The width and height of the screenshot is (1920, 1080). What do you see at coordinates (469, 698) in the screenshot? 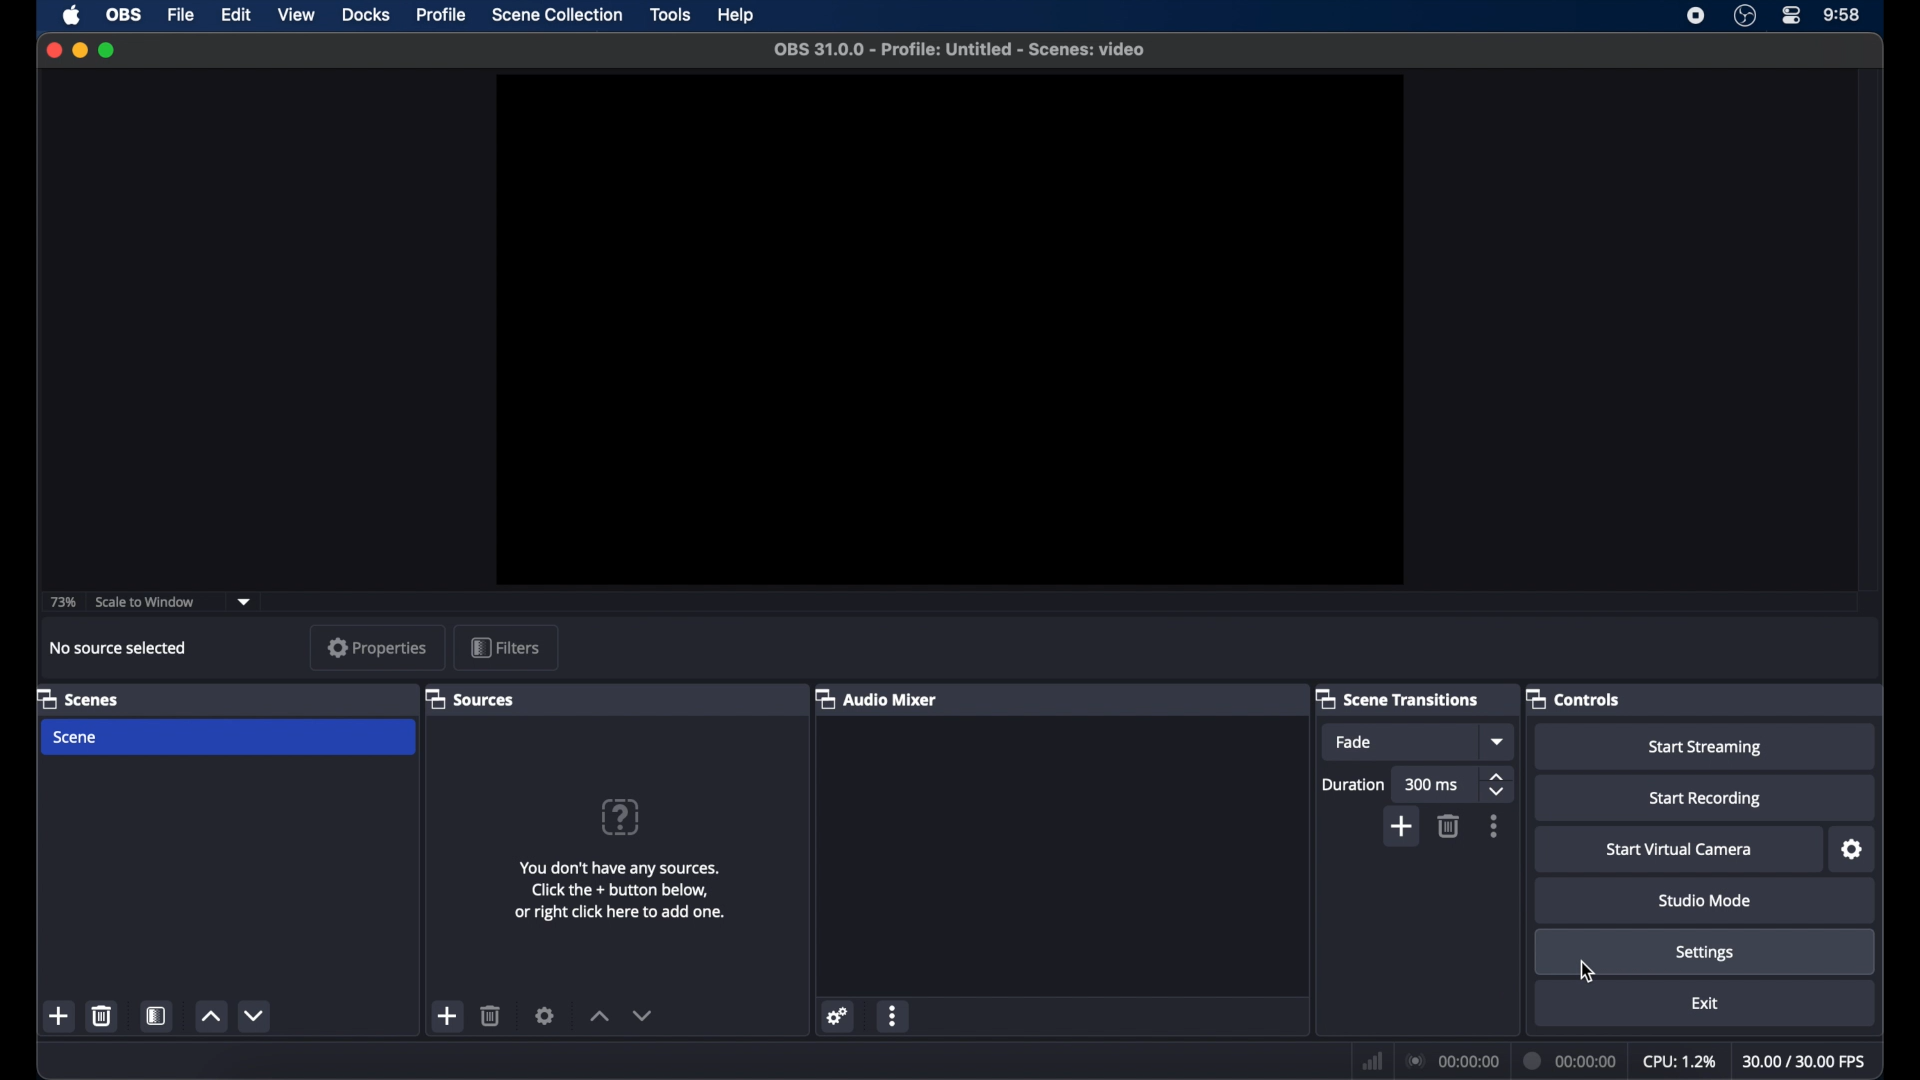
I see `sources` at bounding box center [469, 698].